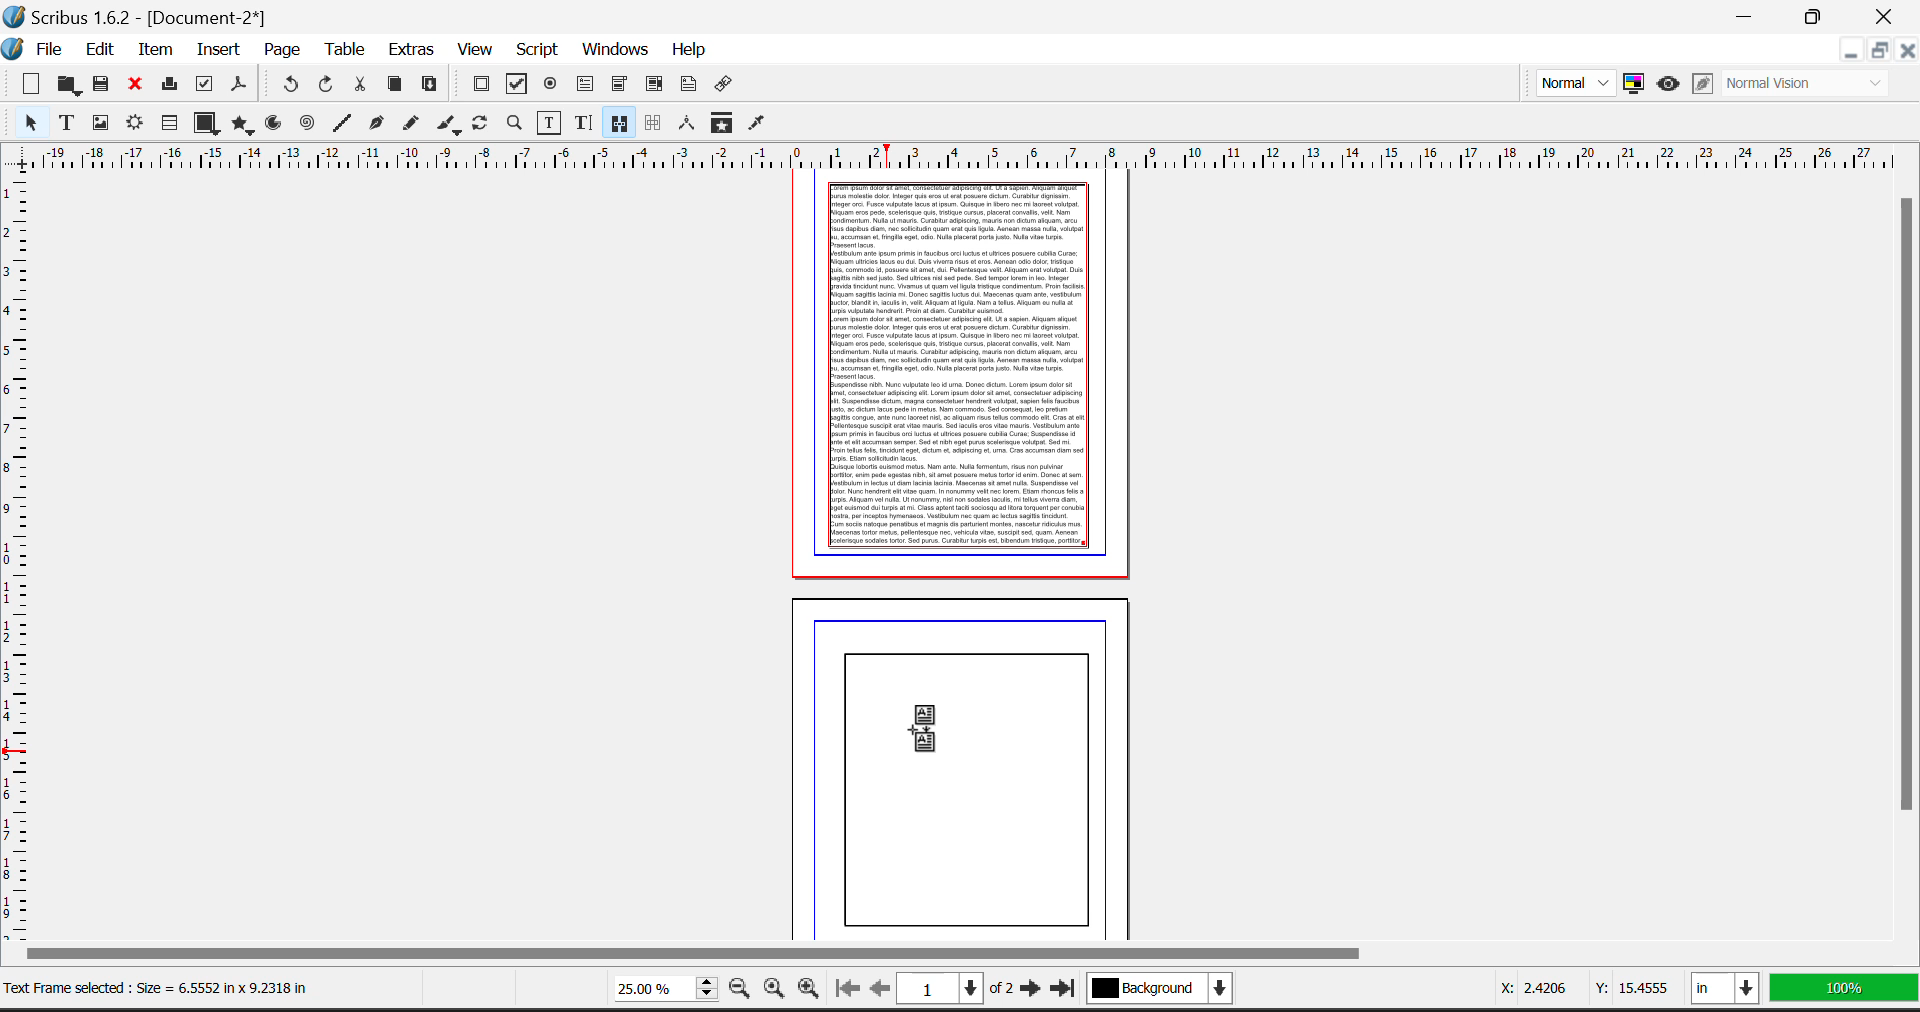 This screenshot has width=1920, height=1012. I want to click on Discard, so click(137, 85).